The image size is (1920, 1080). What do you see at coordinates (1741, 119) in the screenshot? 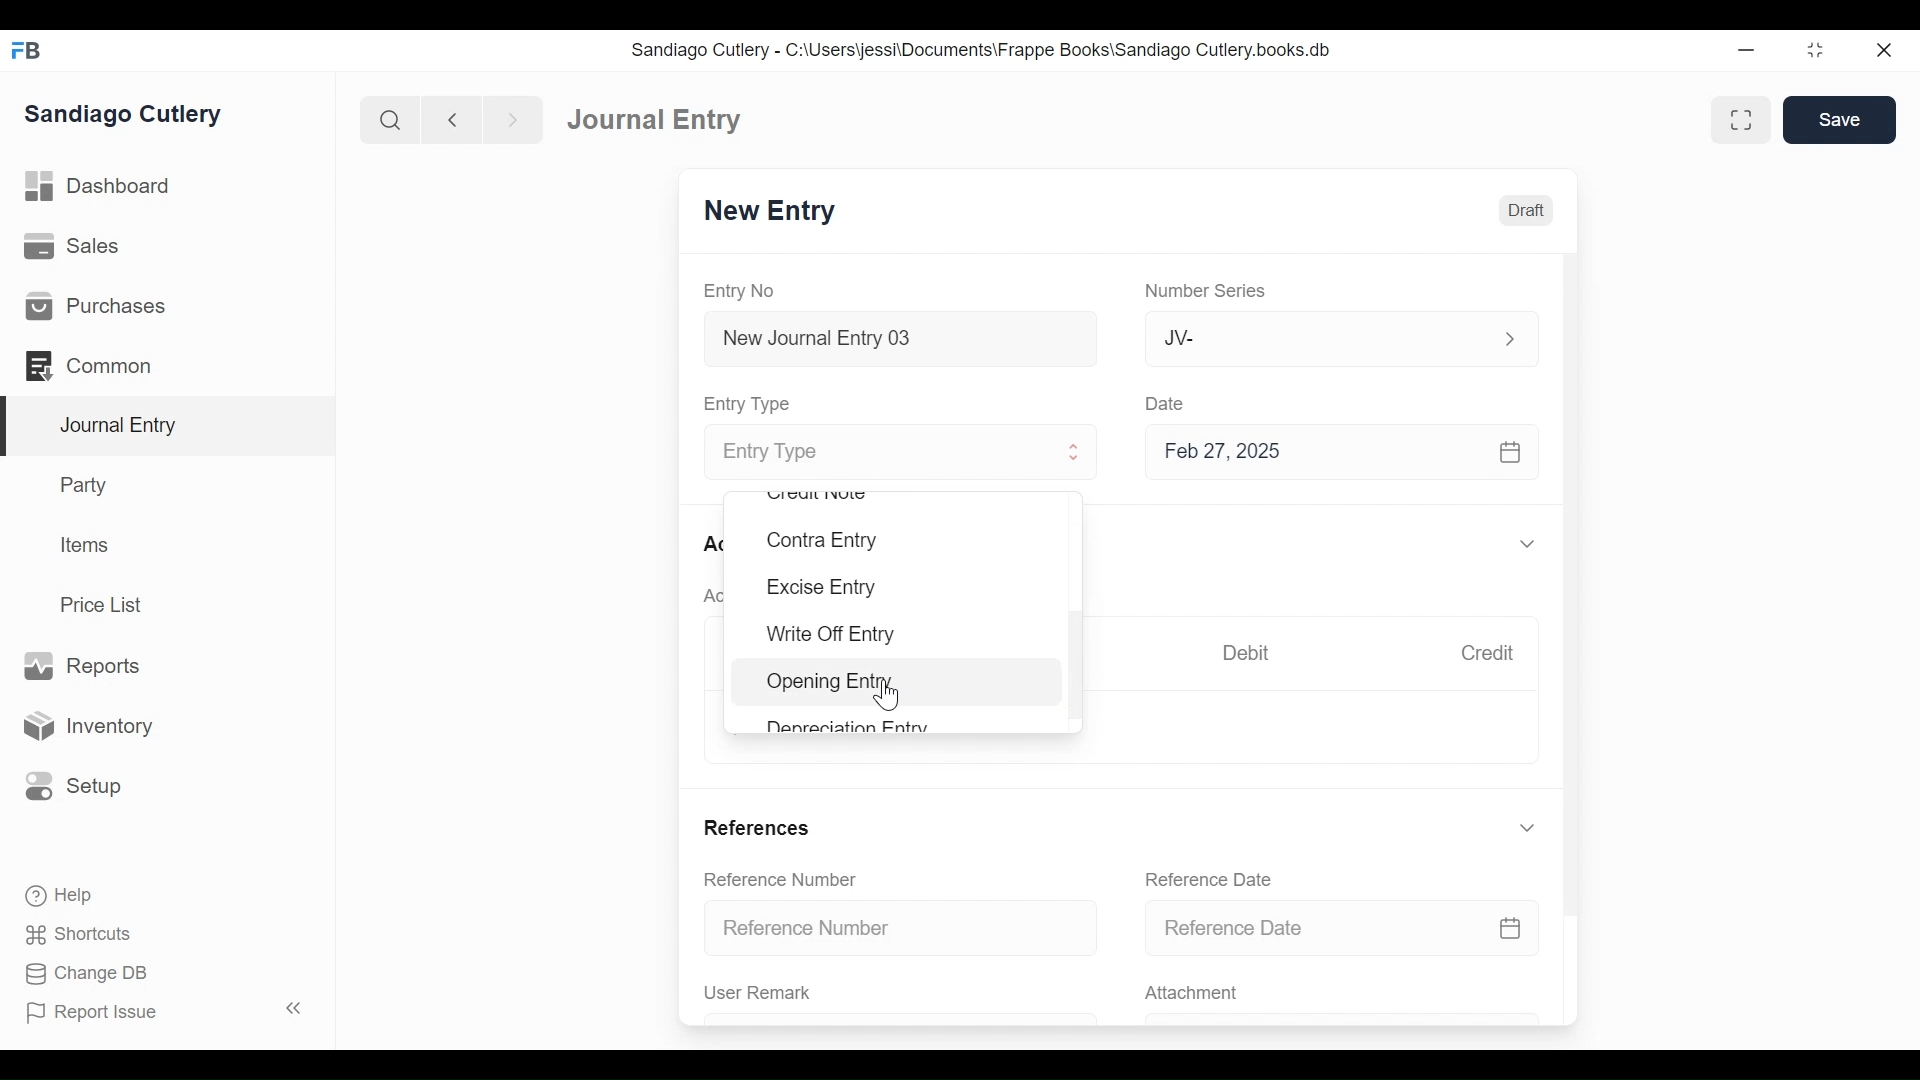
I see `Toggle between form and full width` at bounding box center [1741, 119].